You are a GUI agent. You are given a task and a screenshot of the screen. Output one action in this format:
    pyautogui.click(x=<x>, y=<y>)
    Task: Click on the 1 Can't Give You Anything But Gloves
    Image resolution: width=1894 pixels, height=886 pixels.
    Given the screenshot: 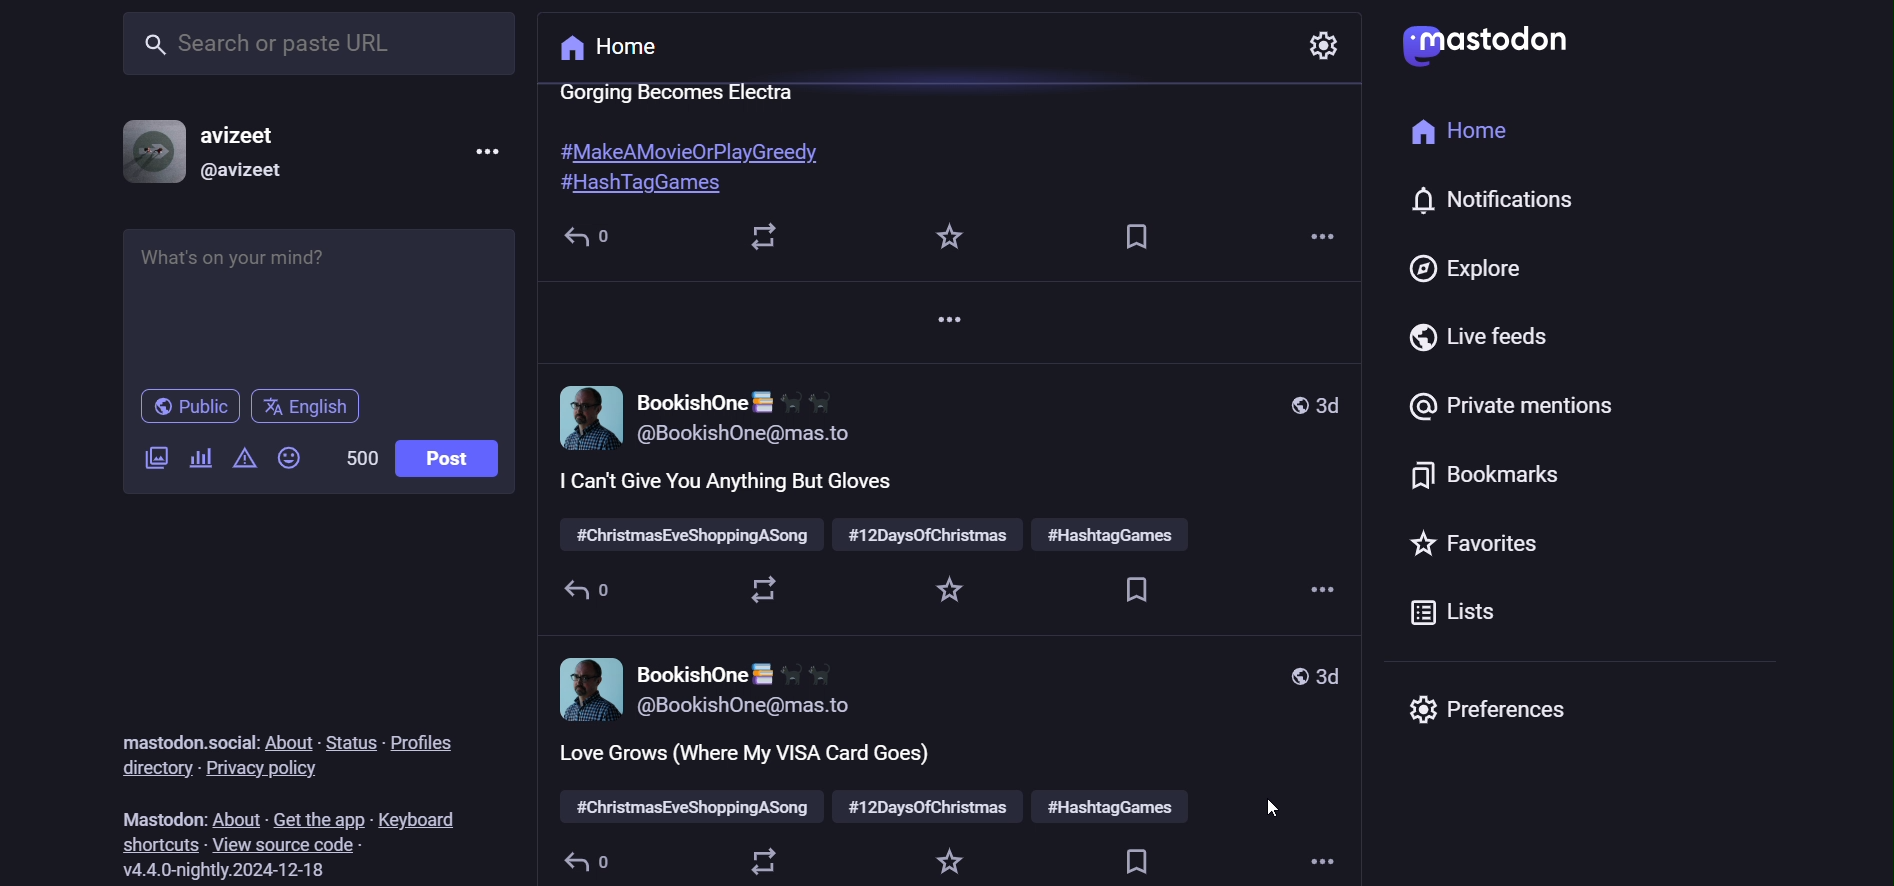 What is the action you would take?
    pyautogui.click(x=727, y=483)
    